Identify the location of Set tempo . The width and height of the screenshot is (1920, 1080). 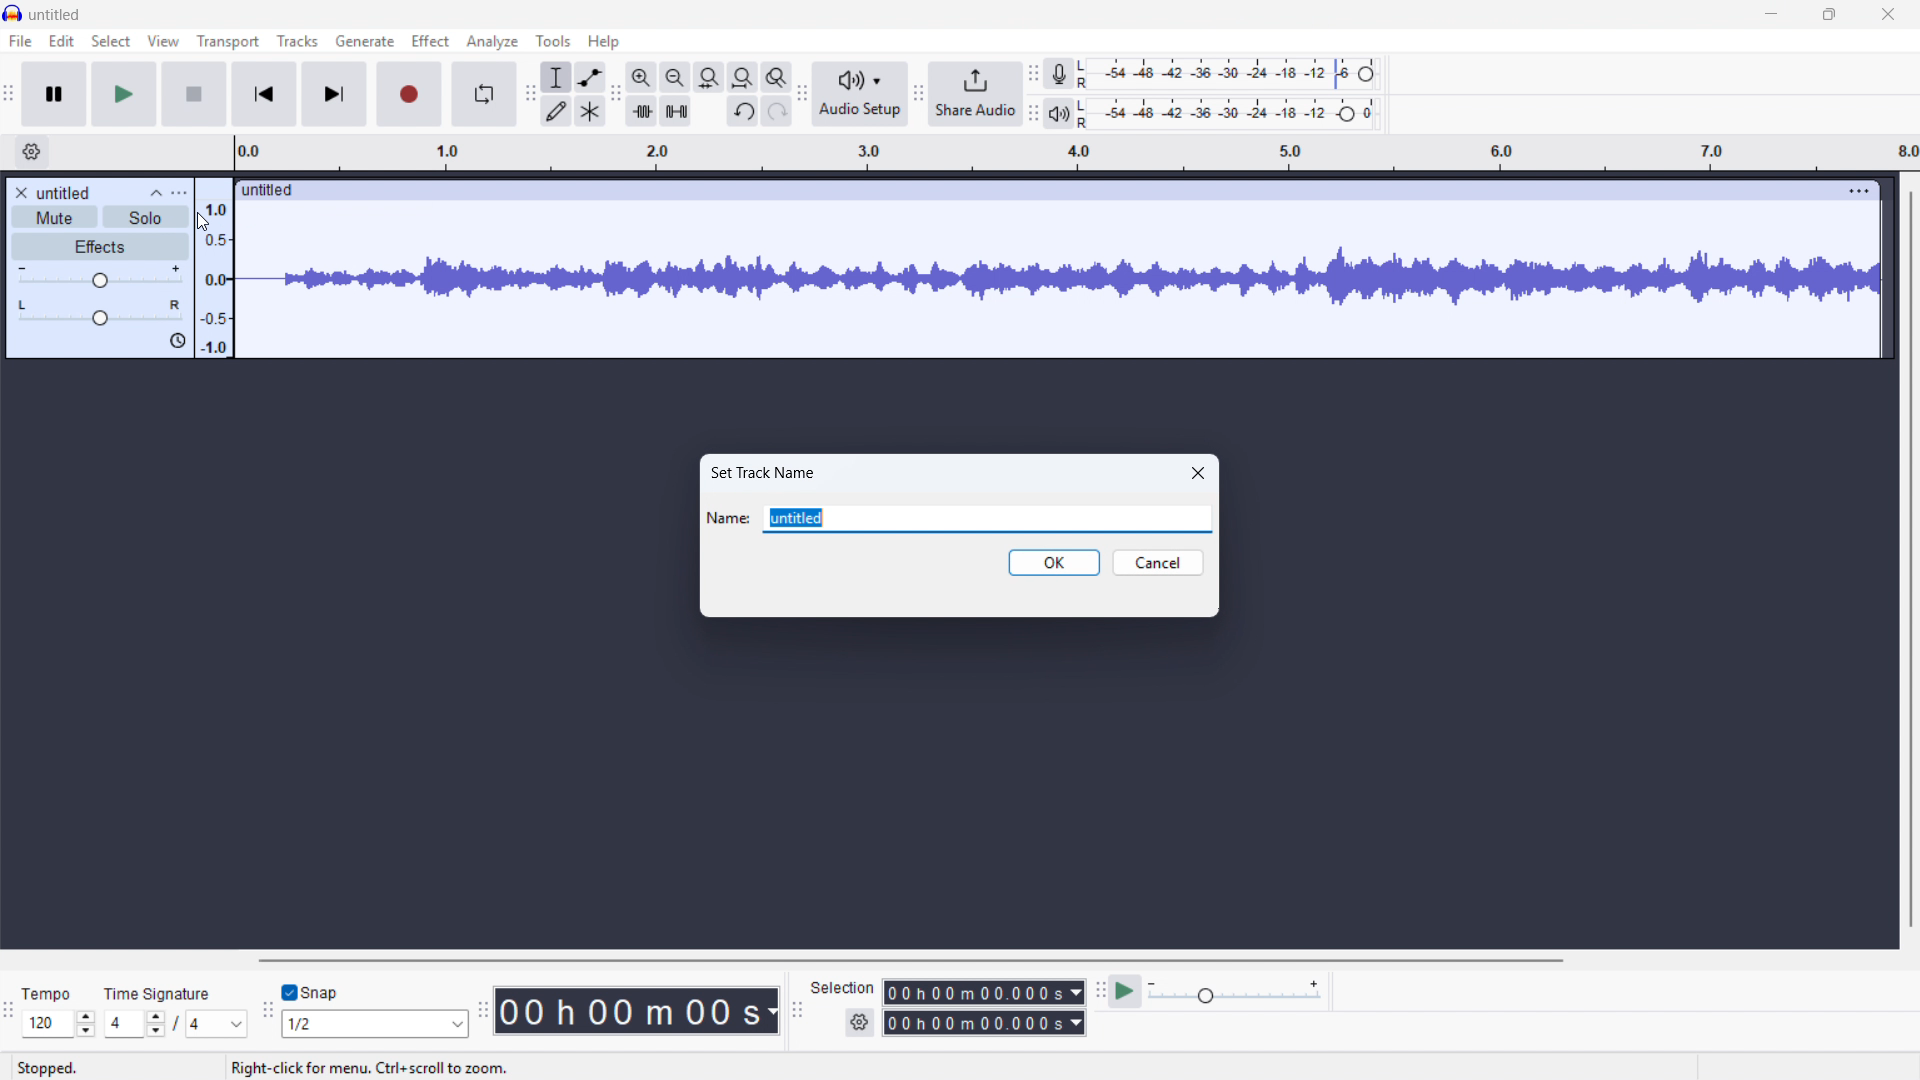
(58, 1024).